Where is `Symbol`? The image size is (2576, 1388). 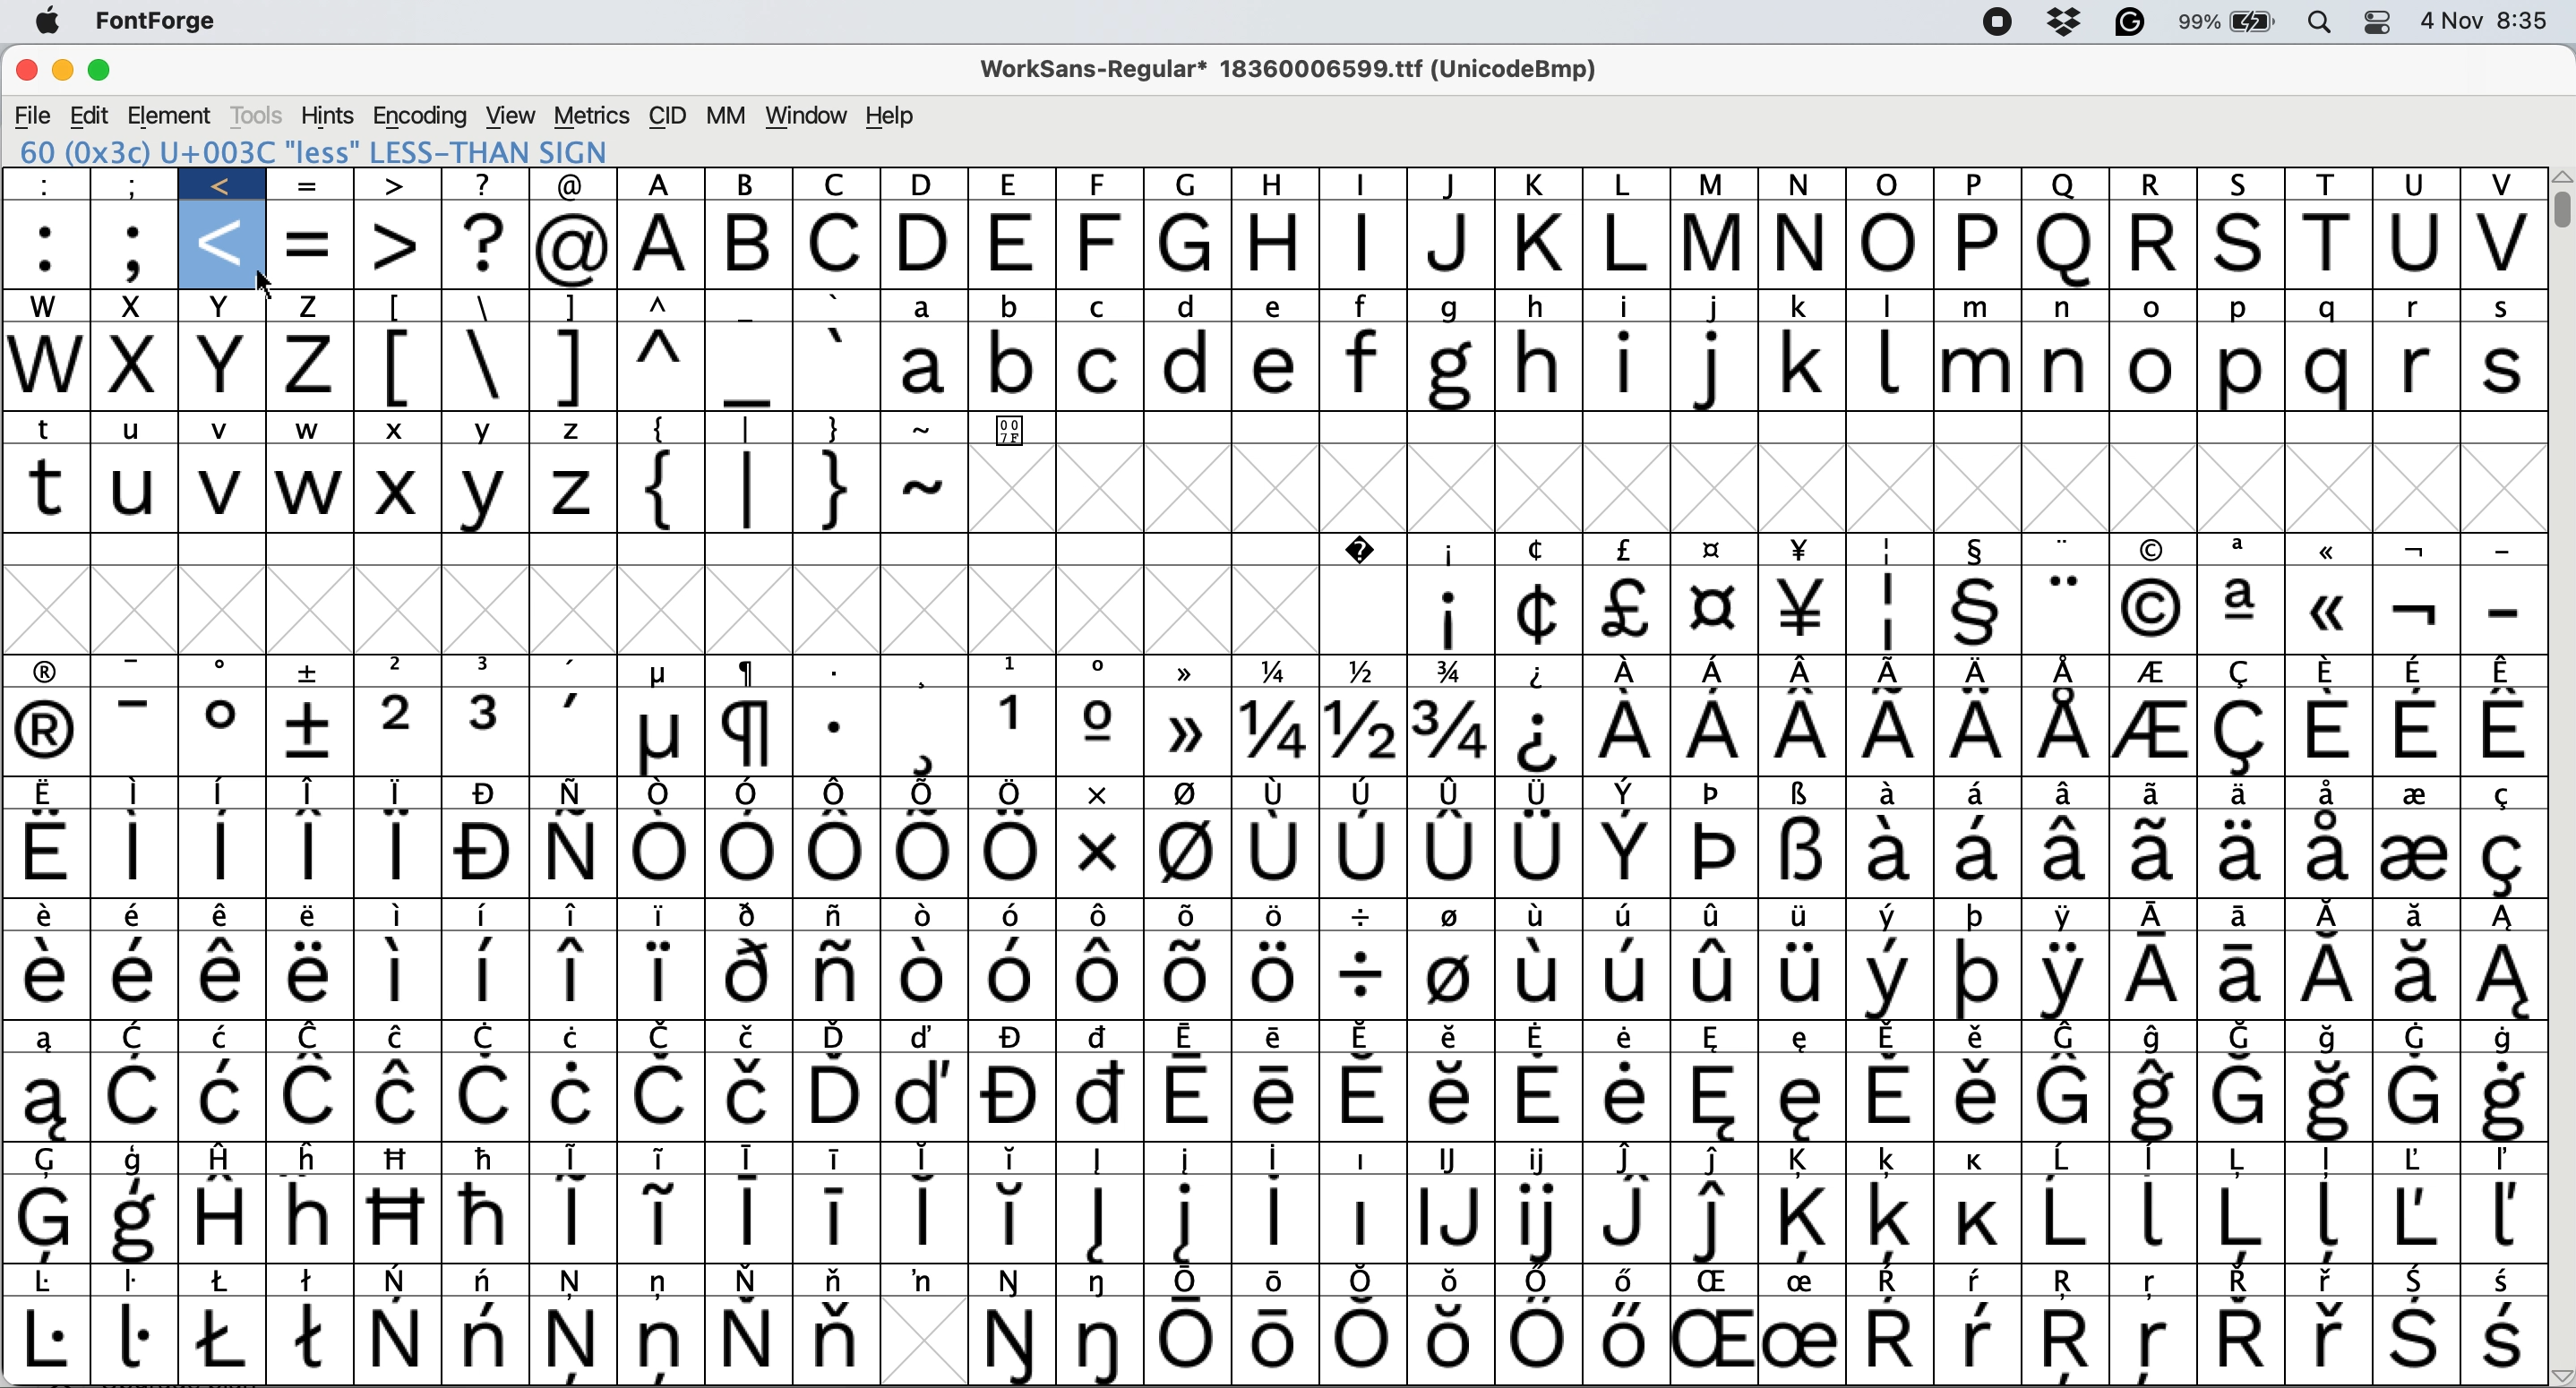 Symbol is located at coordinates (579, 791).